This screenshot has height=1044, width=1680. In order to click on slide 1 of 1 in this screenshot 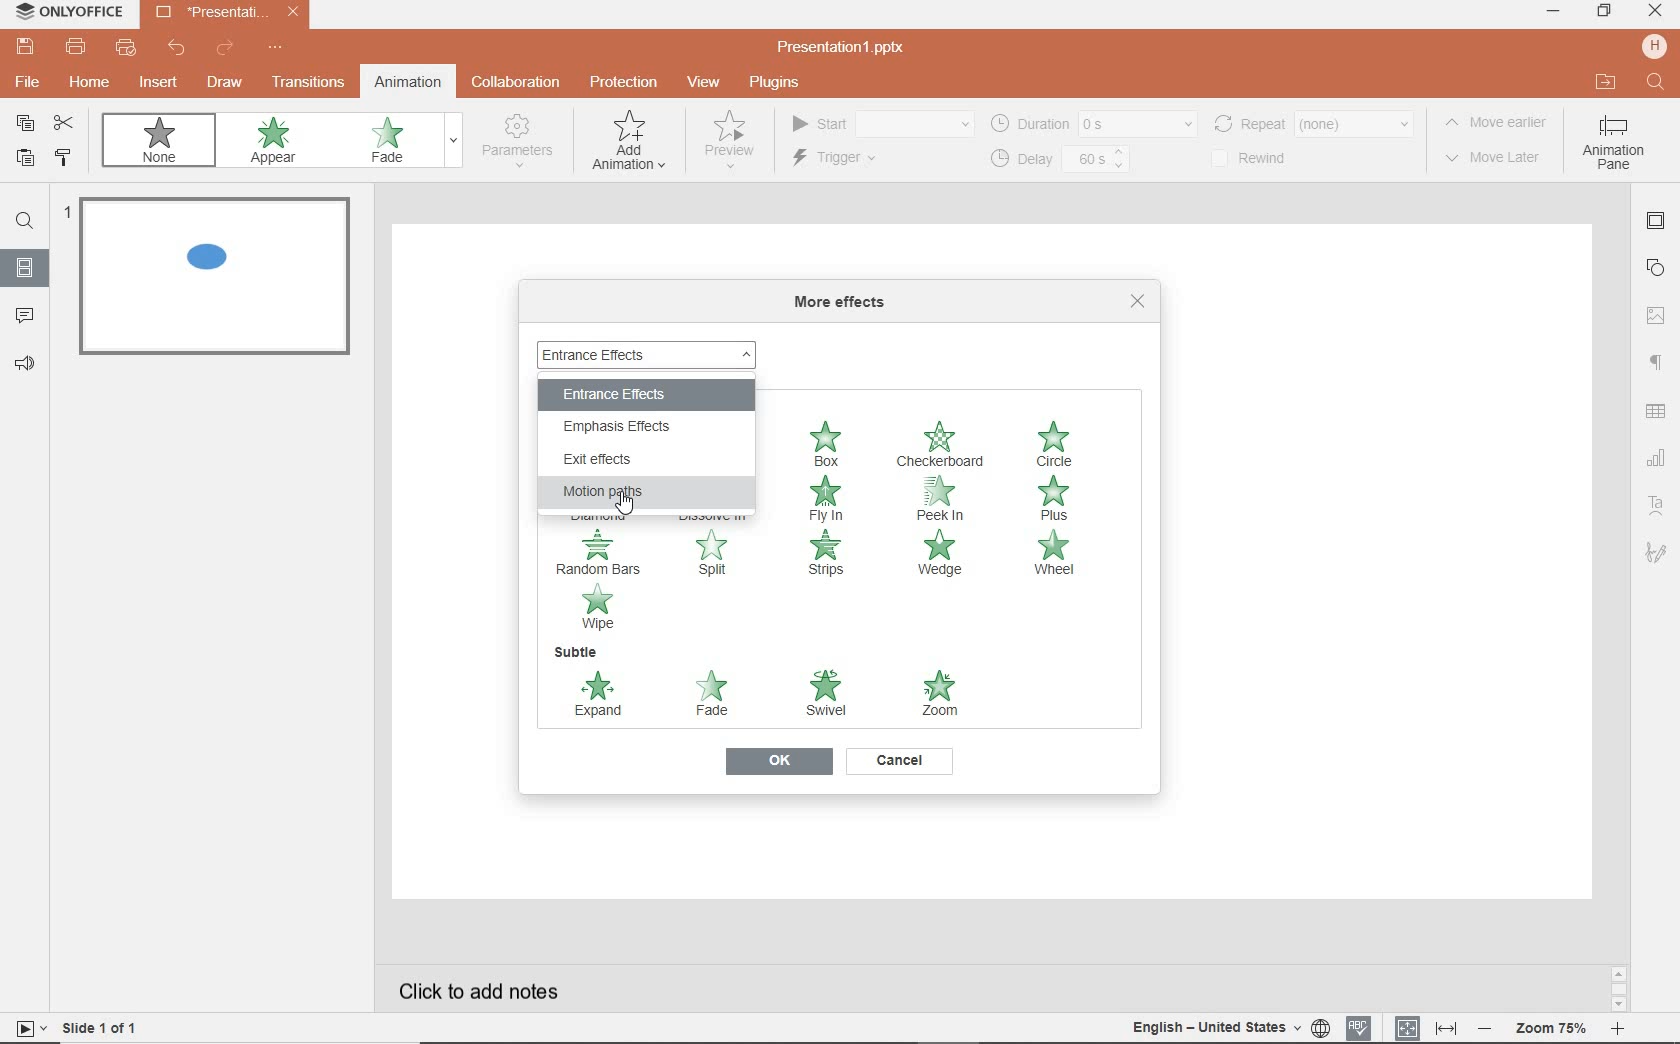, I will do `click(105, 1031)`.